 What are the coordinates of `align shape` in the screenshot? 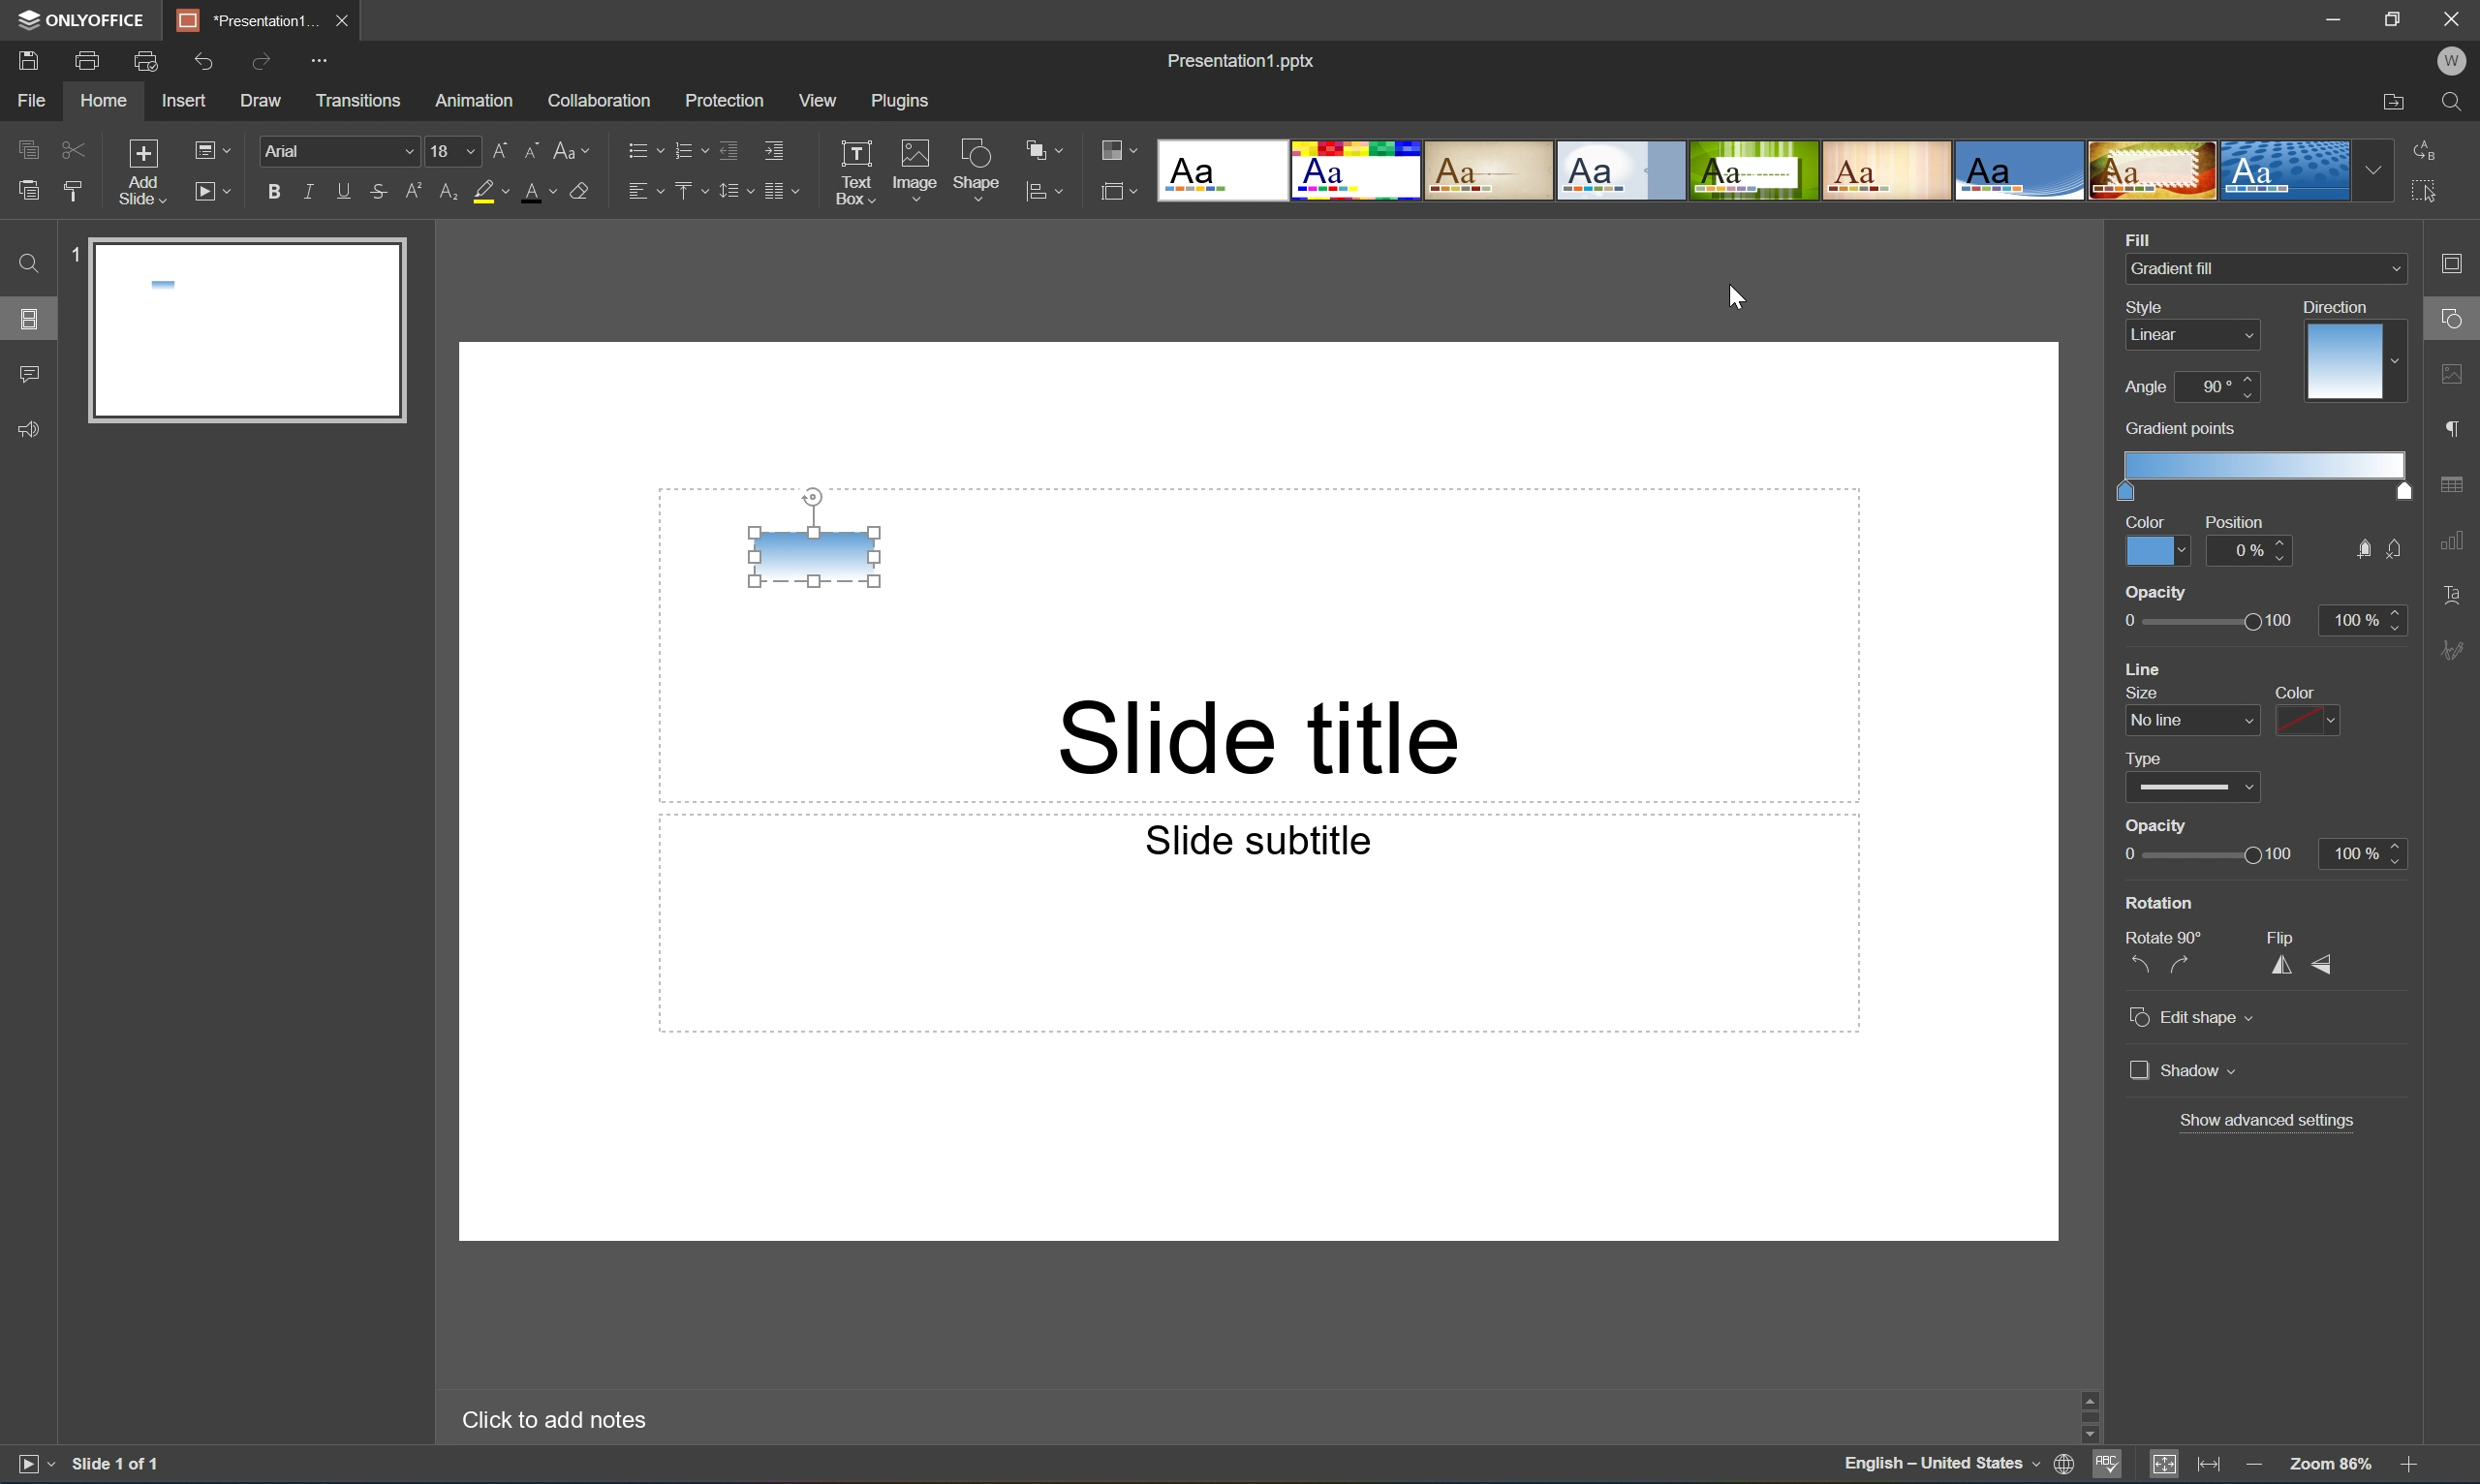 It's located at (1048, 193).